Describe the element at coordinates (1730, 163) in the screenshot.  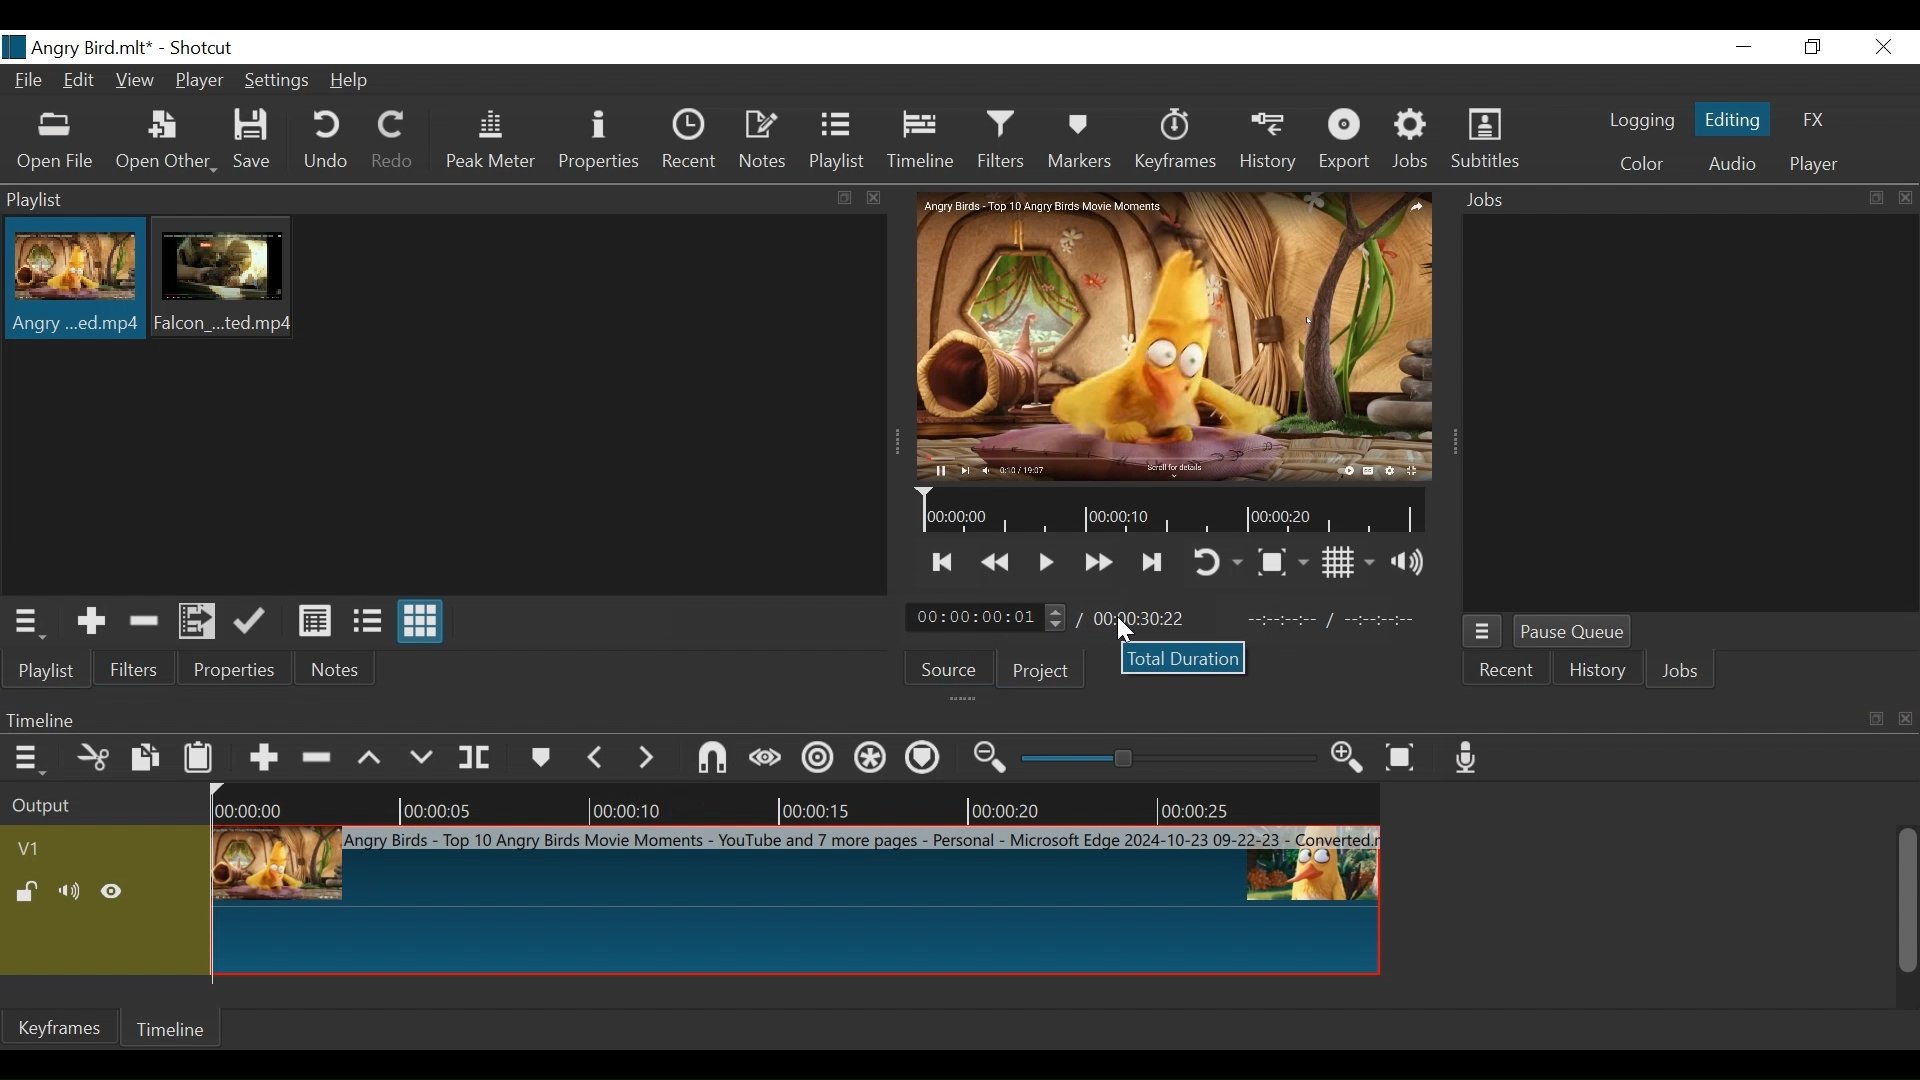
I see `Audio` at that location.